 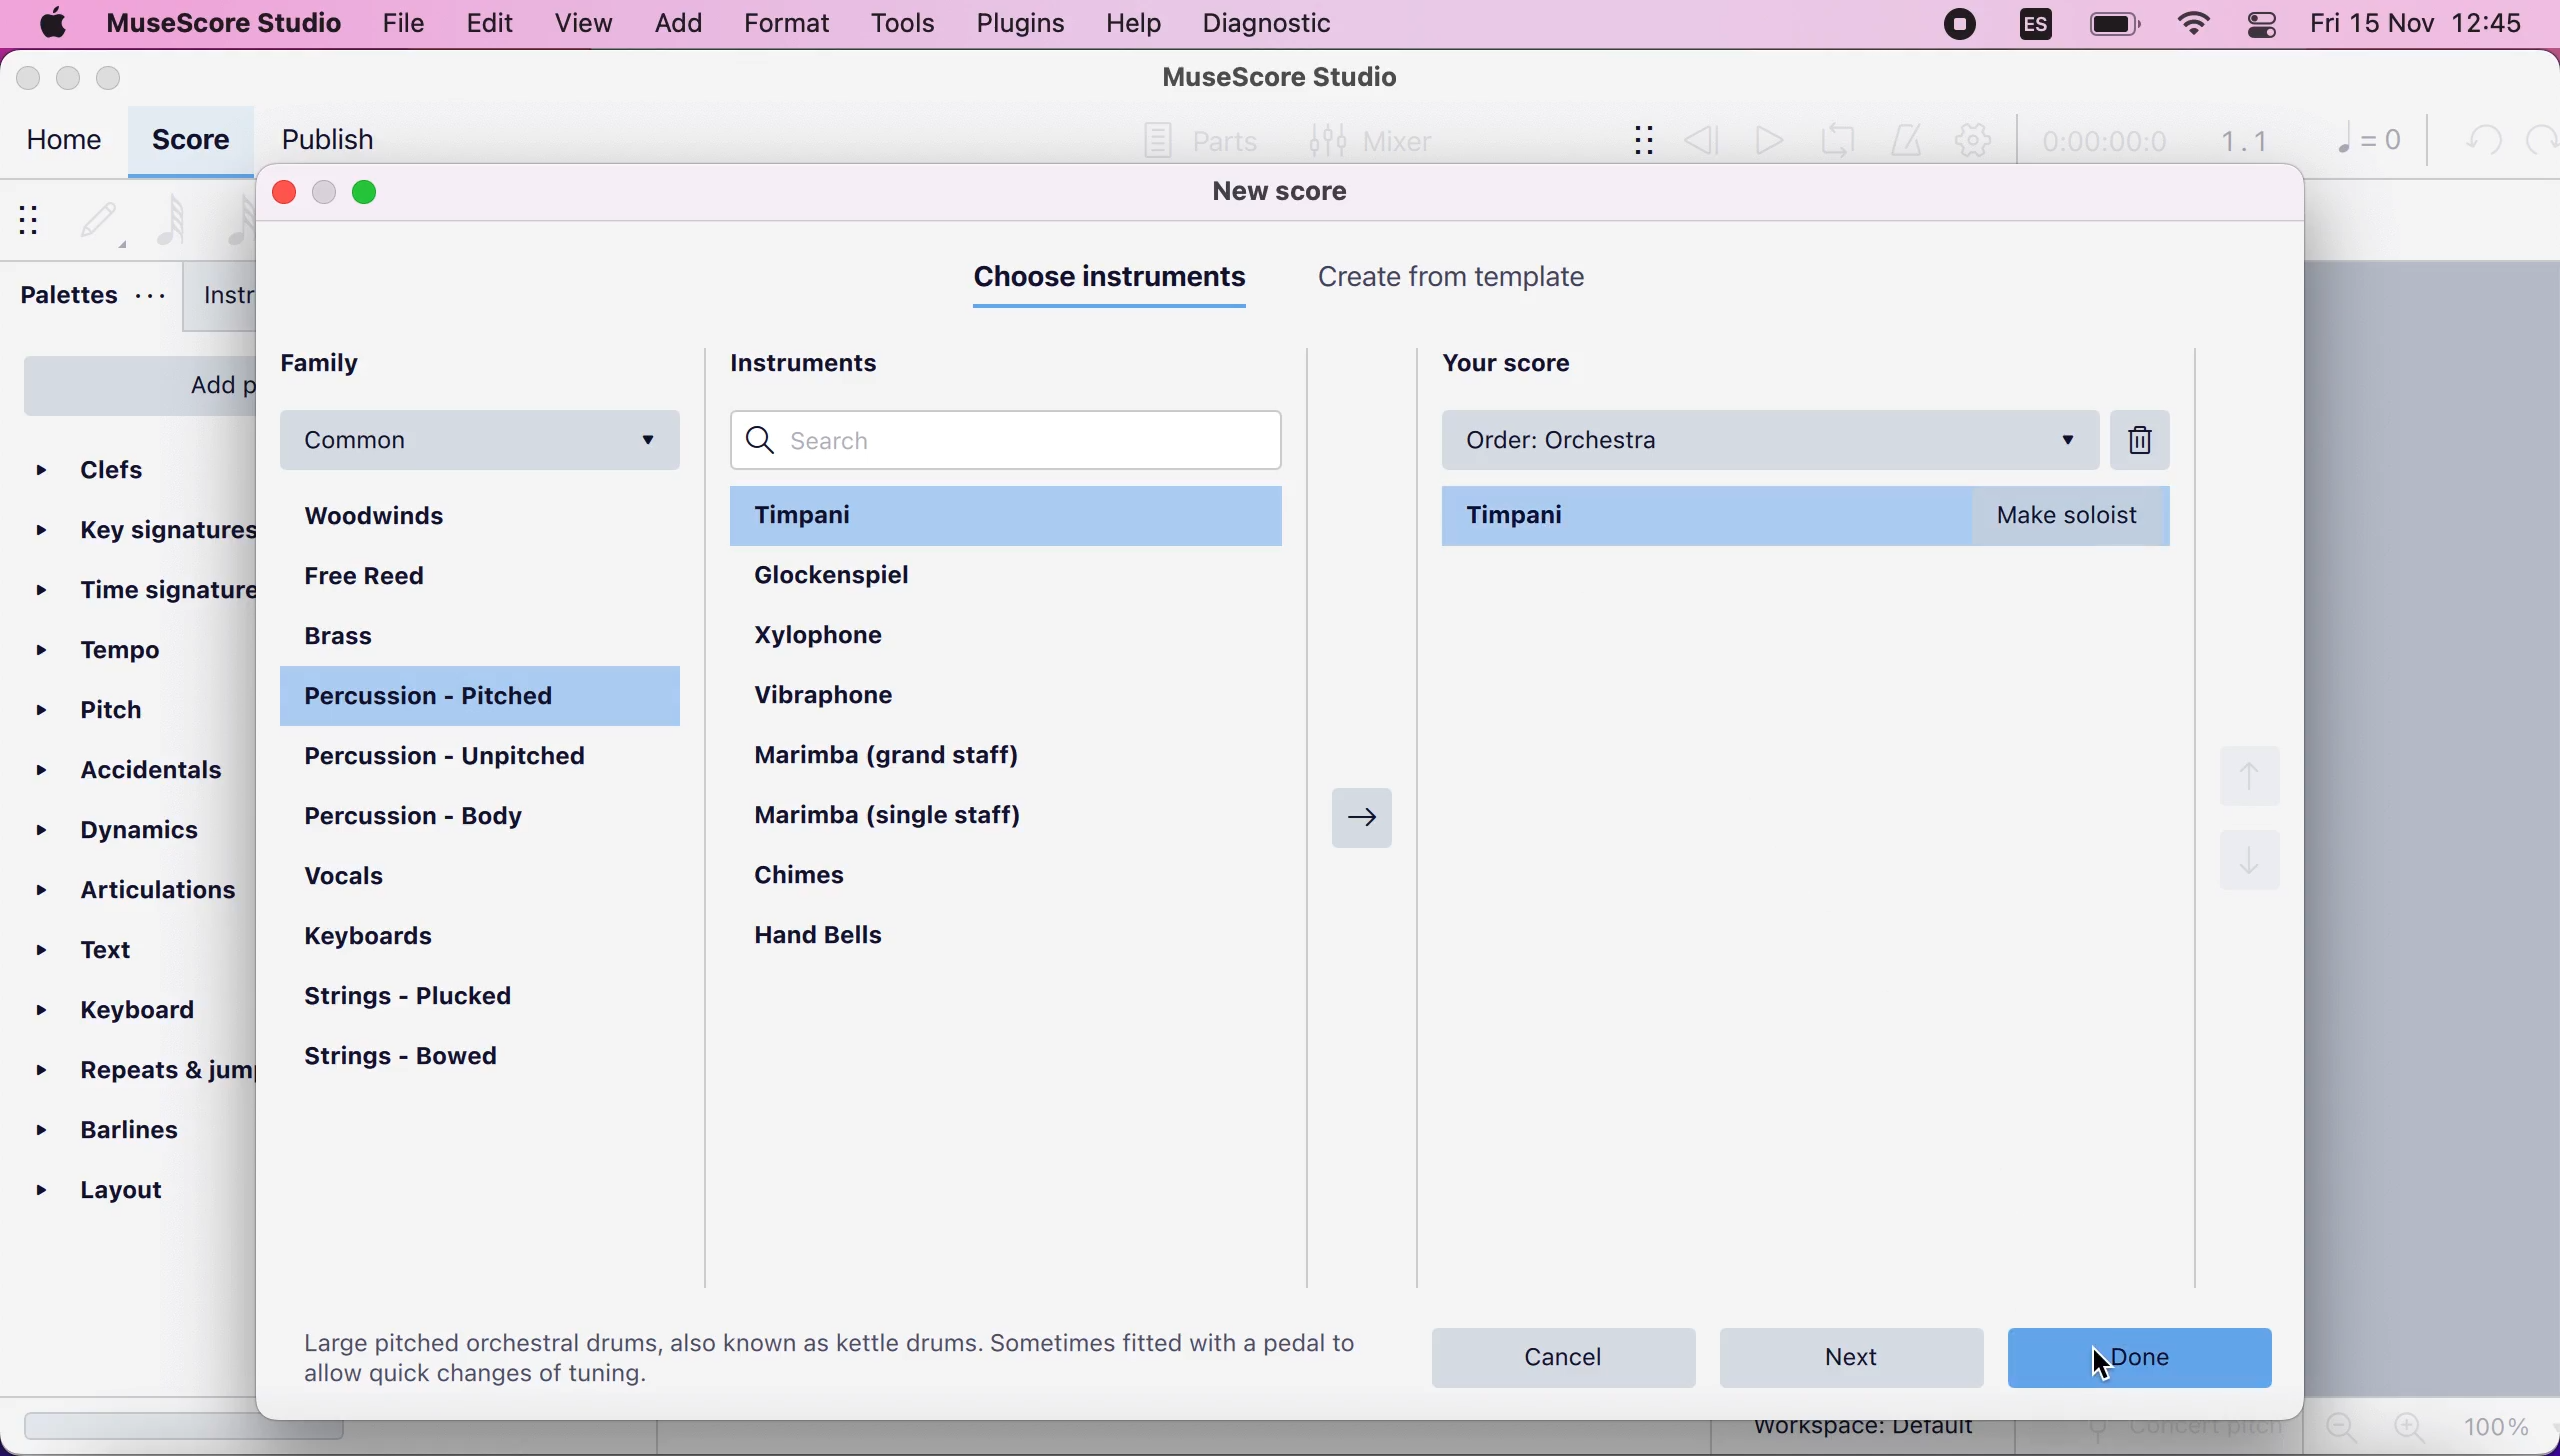 I want to click on zoom out, so click(x=2339, y=1427).